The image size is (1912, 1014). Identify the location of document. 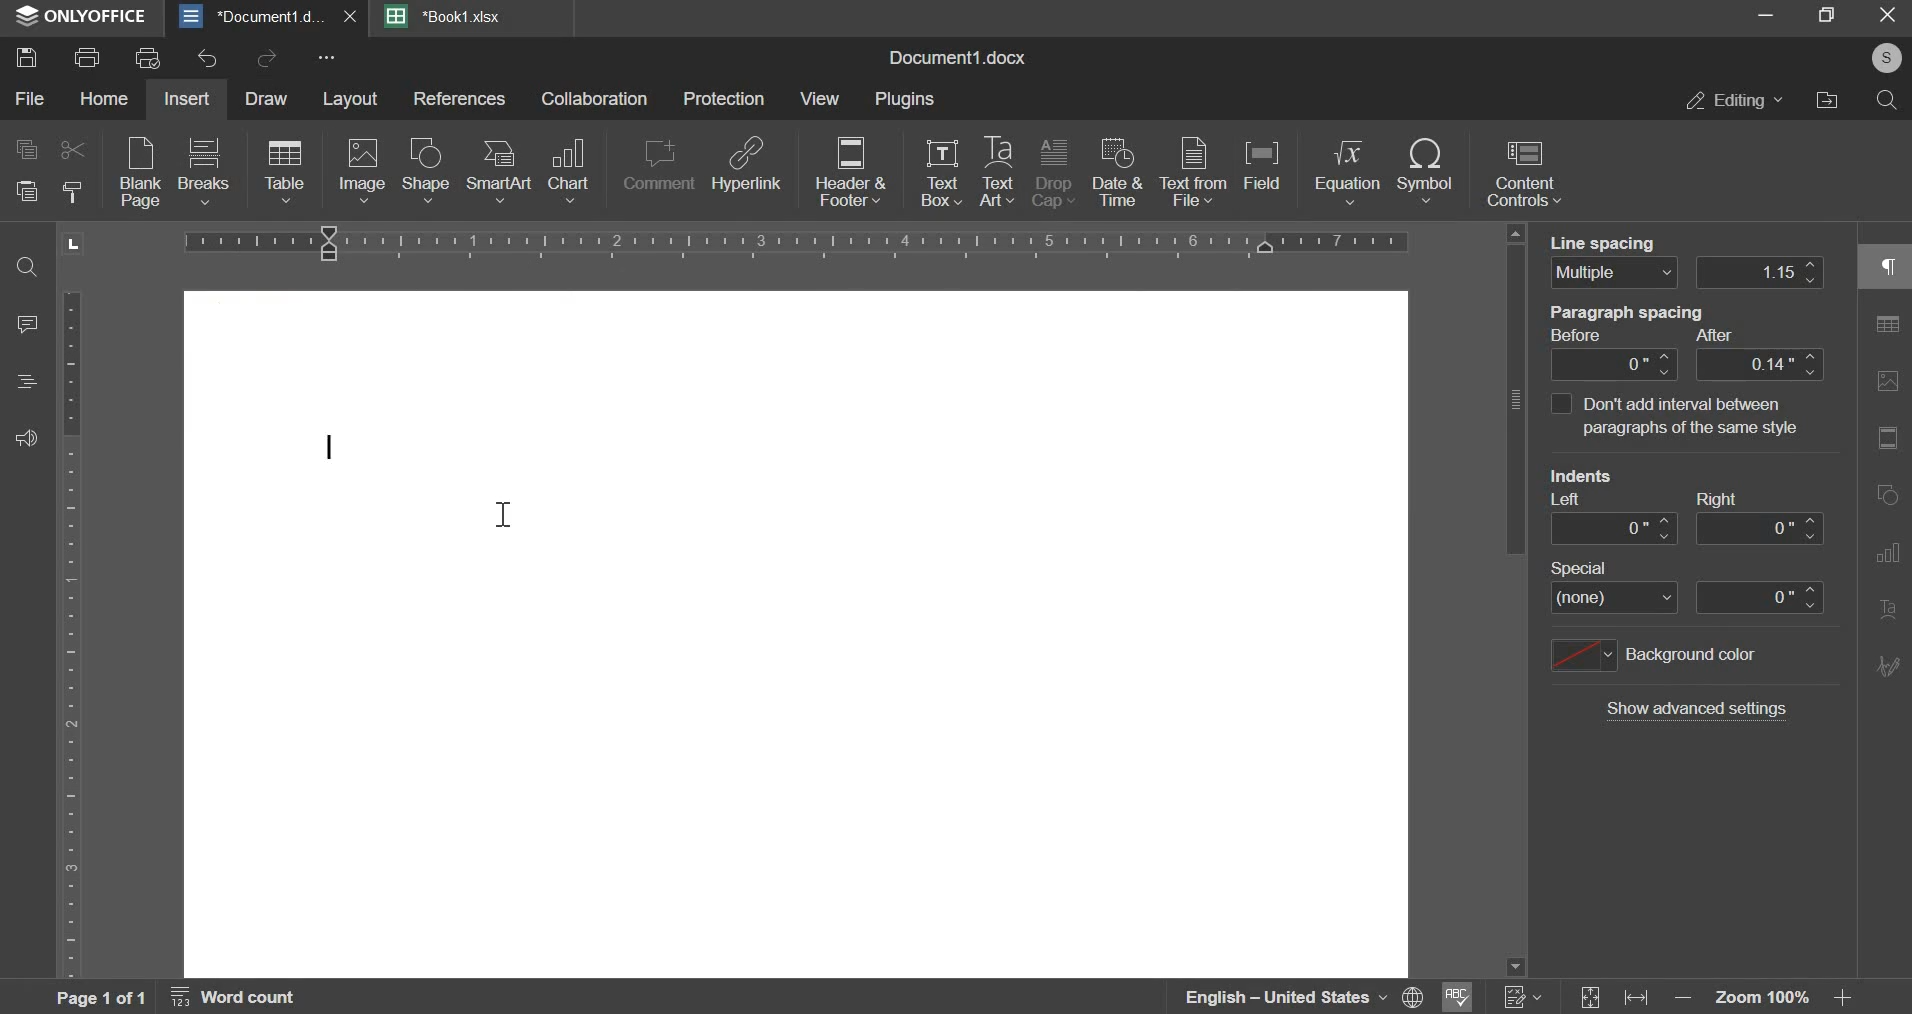
(269, 15).